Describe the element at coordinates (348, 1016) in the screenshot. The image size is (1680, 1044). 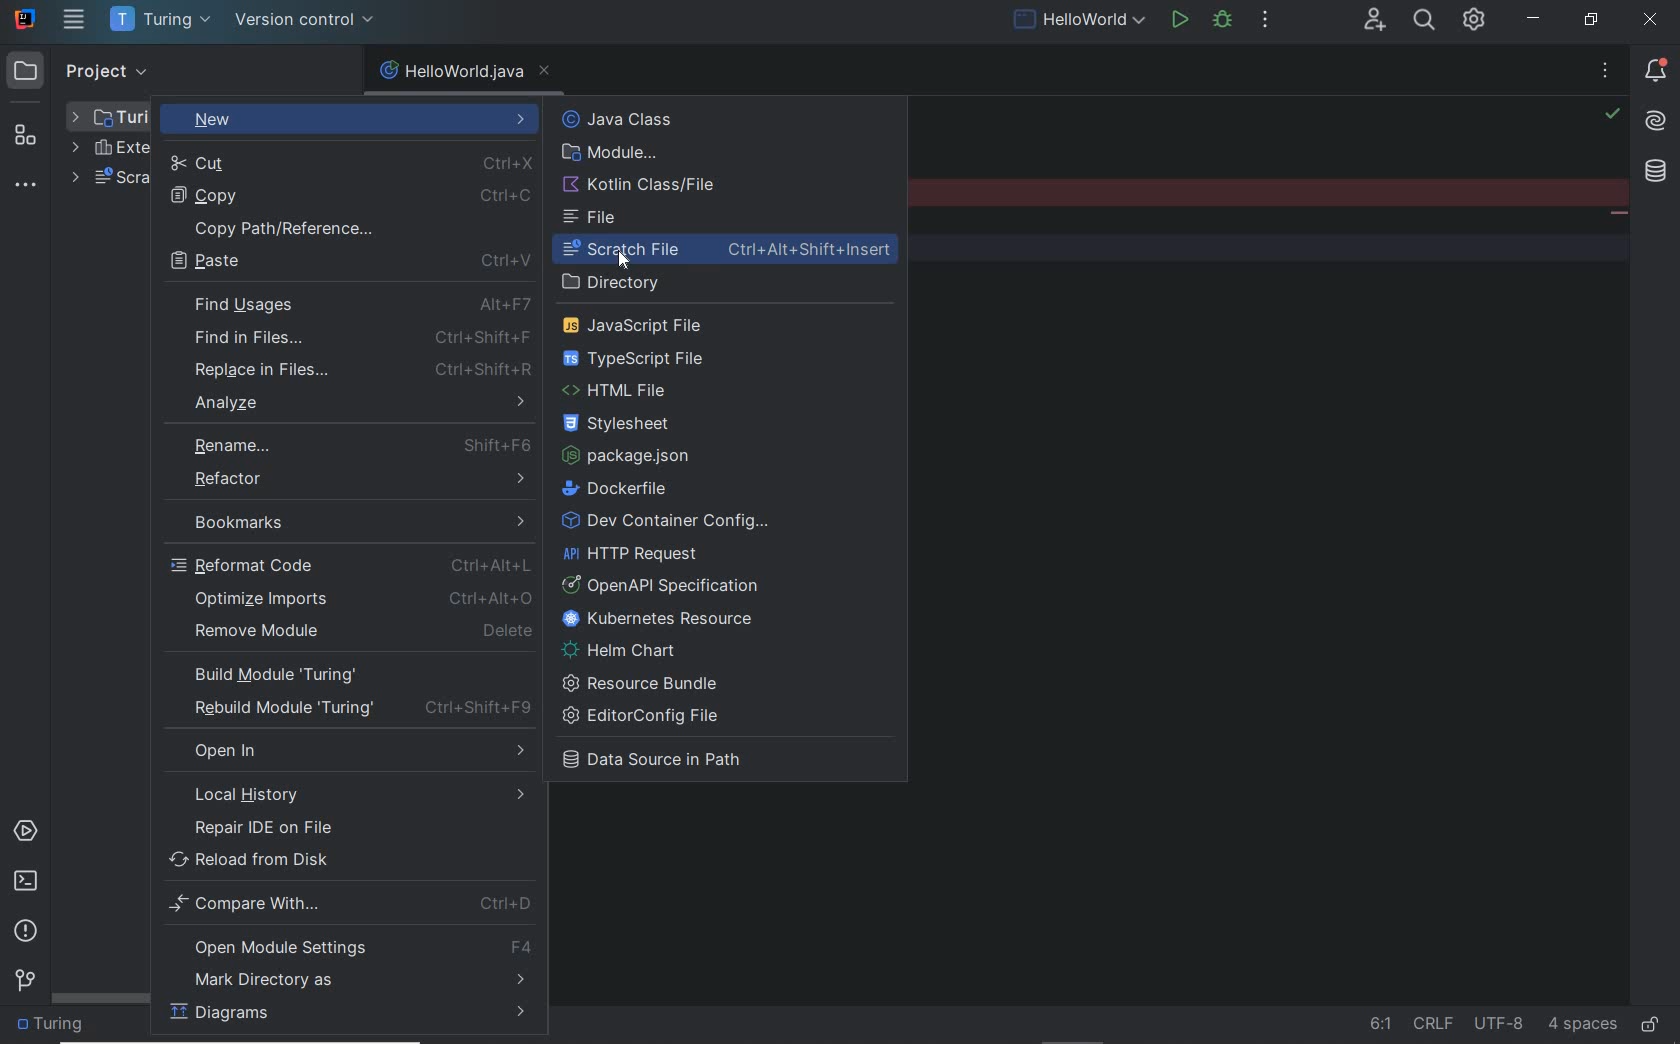
I see `diagrams` at that location.